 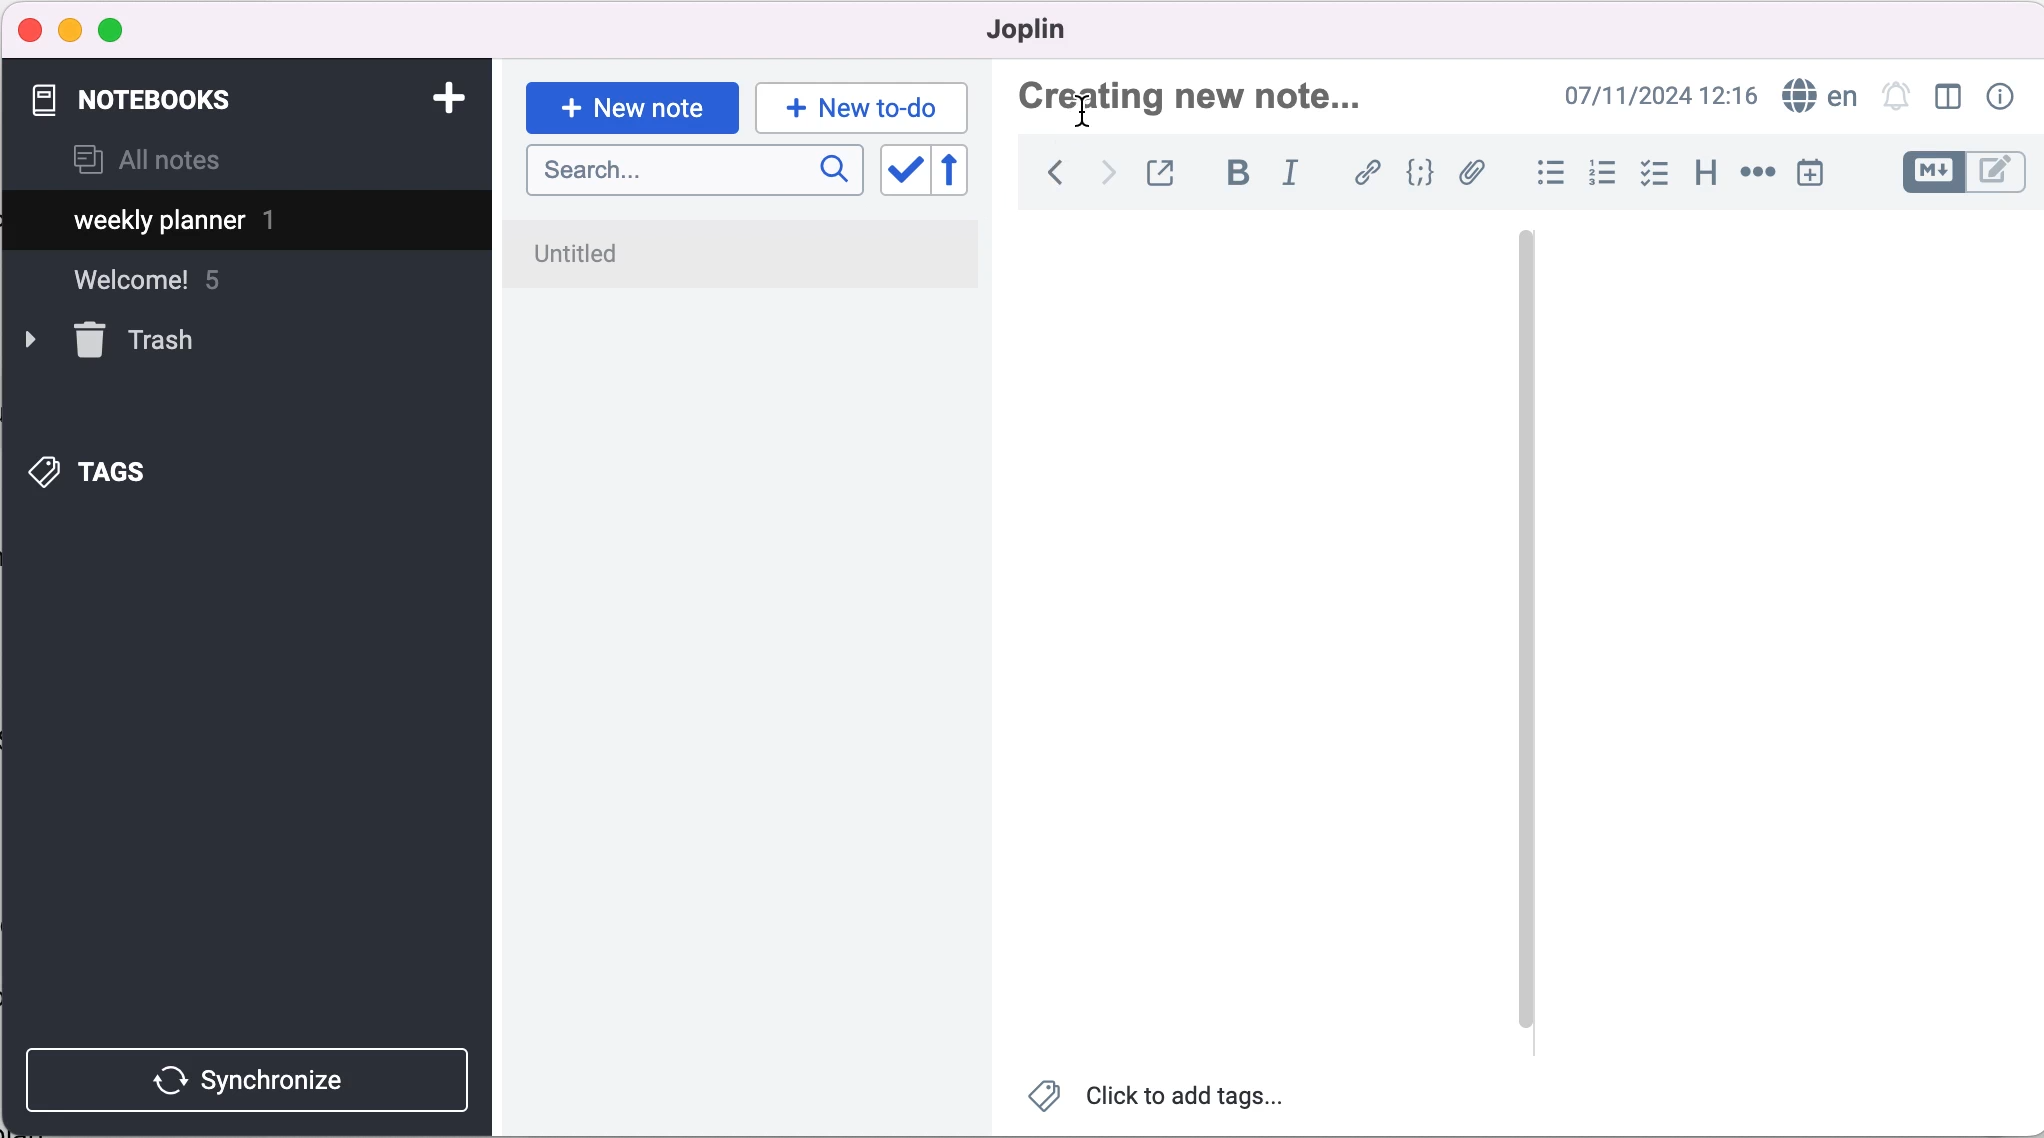 What do you see at coordinates (1525, 628) in the screenshot?
I see `vertical slider` at bounding box center [1525, 628].